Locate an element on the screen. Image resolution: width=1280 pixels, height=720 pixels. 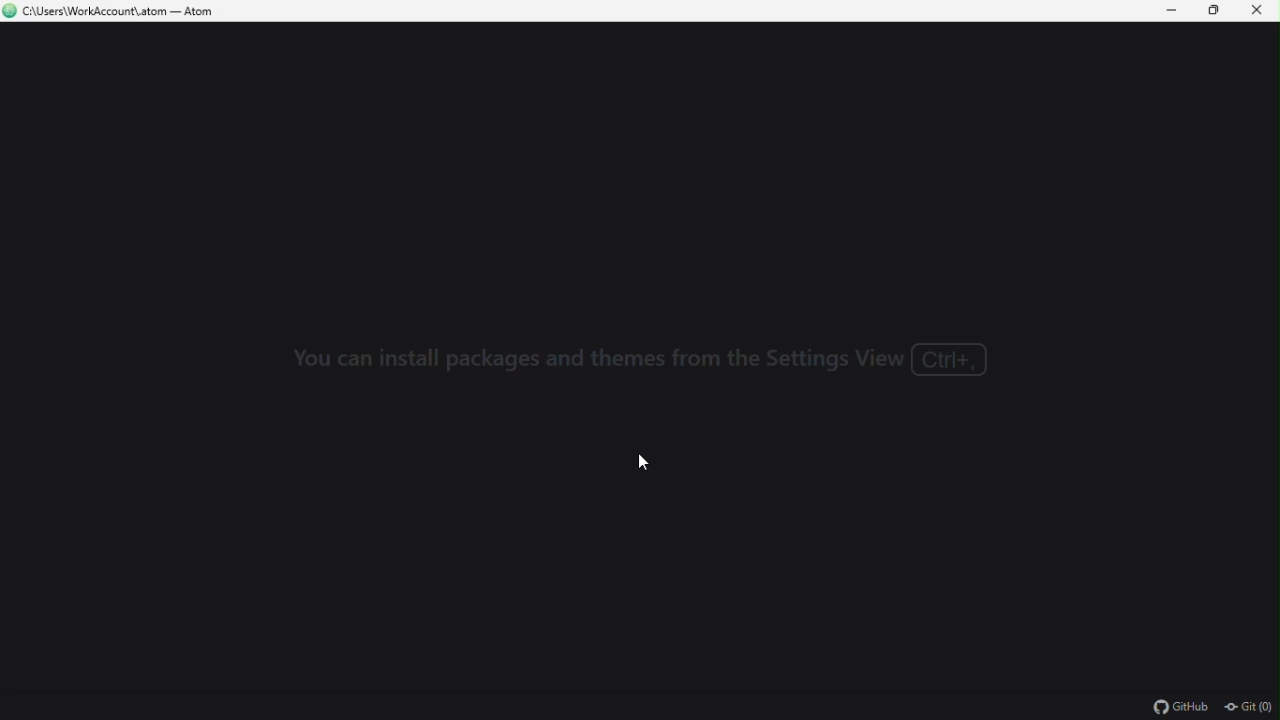
File name and file path is located at coordinates (115, 12).